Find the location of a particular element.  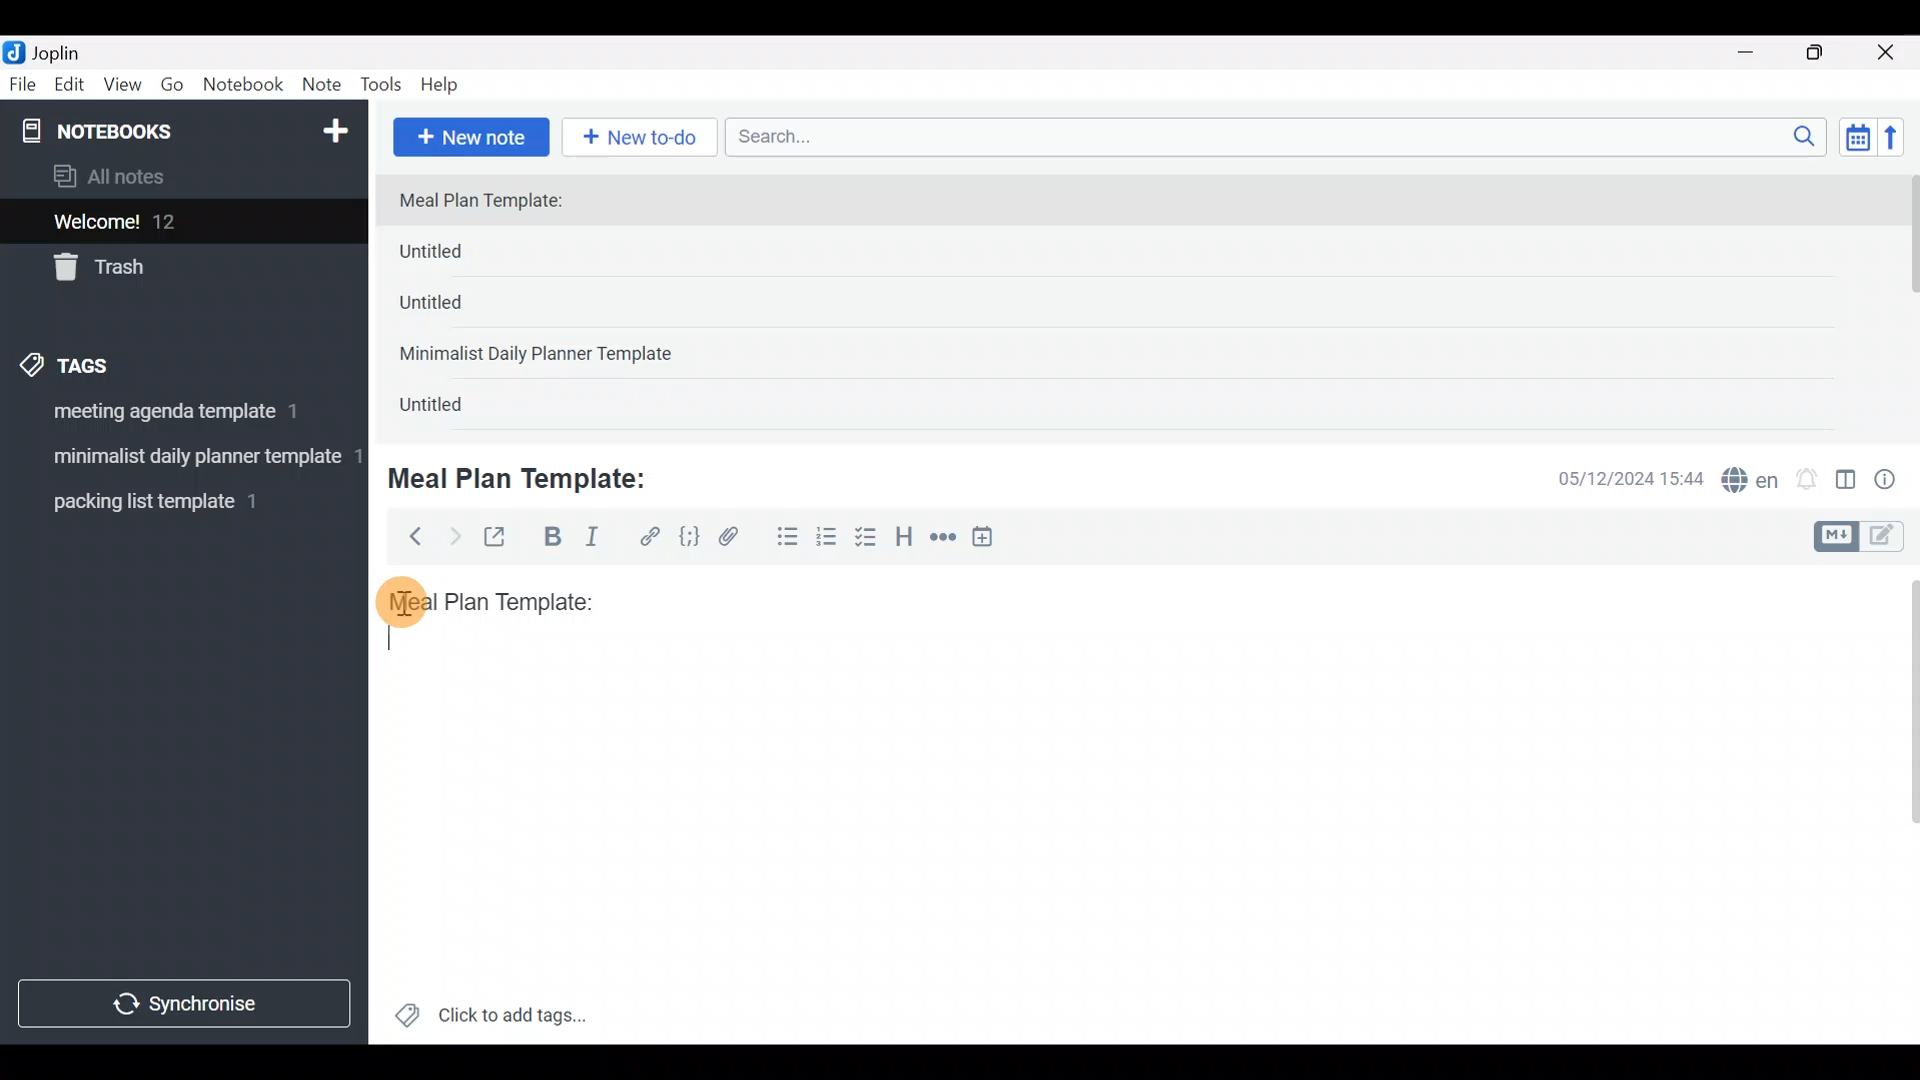

Meal plan template is located at coordinates (493, 599).